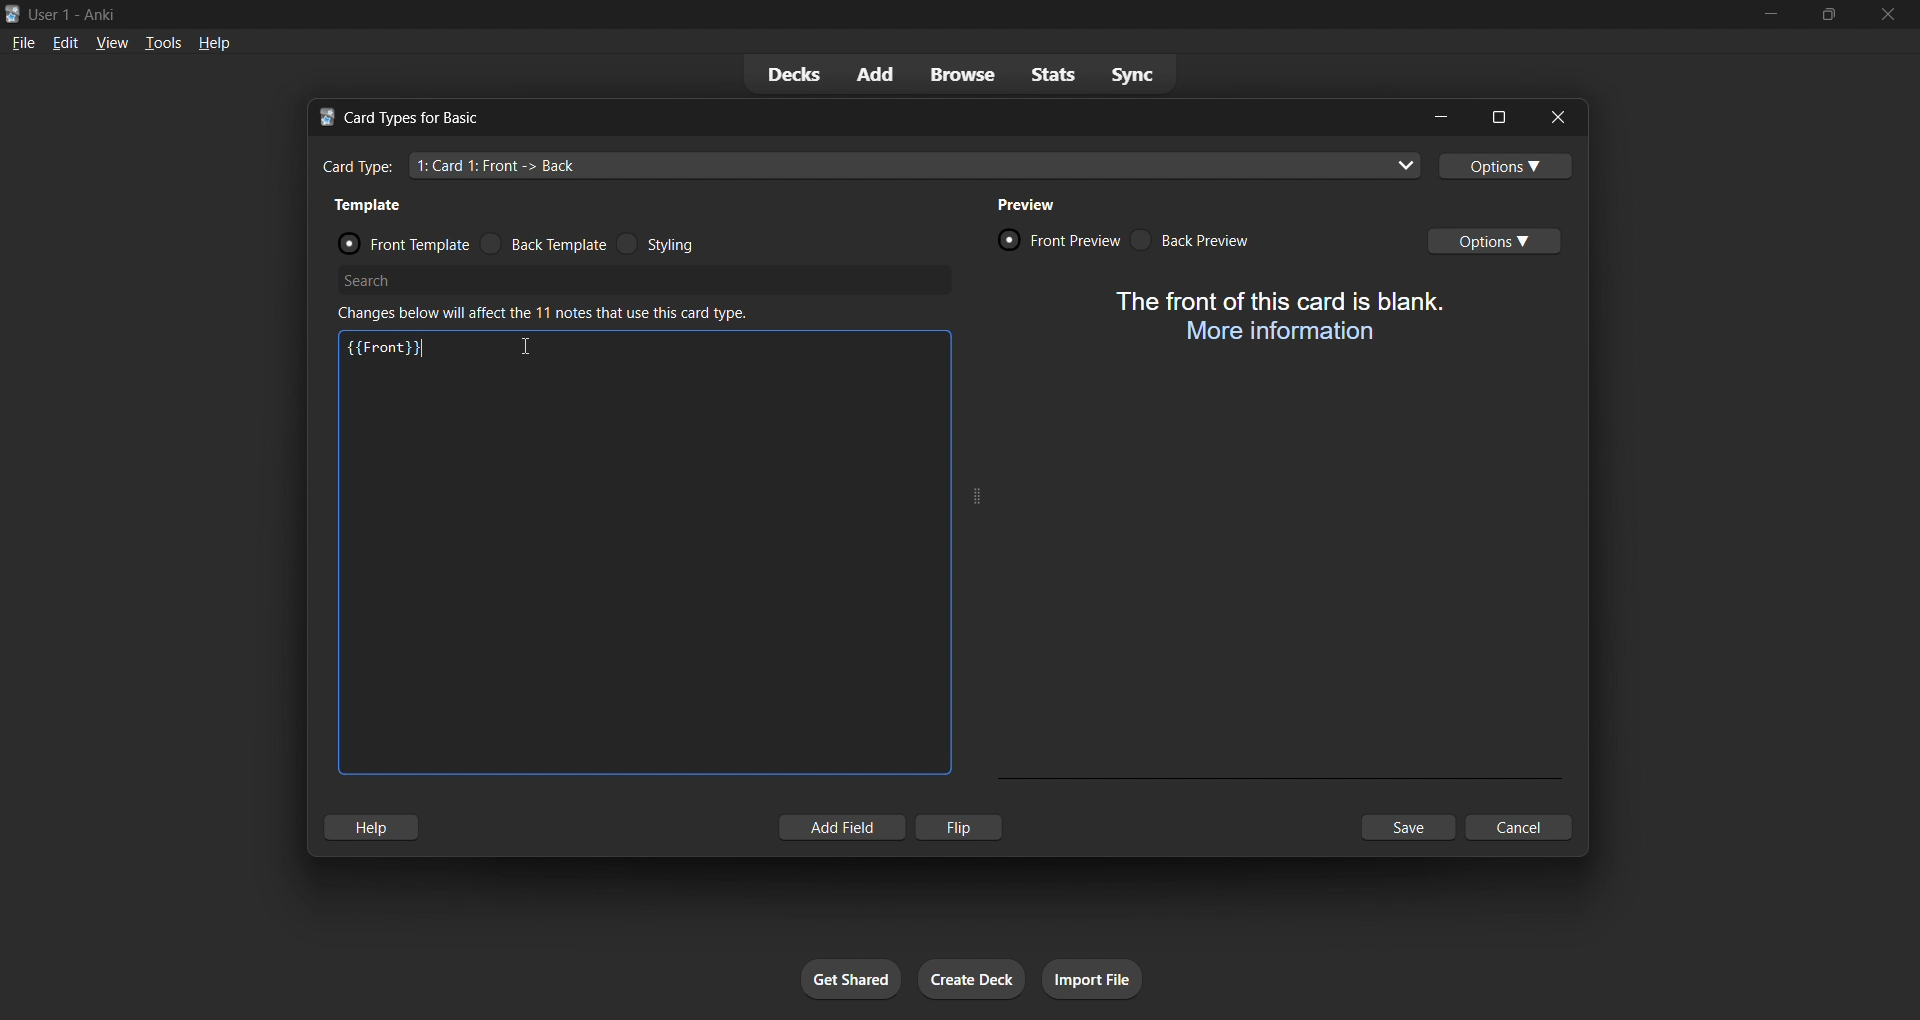  I want to click on {{Font}, so click(372, 347).